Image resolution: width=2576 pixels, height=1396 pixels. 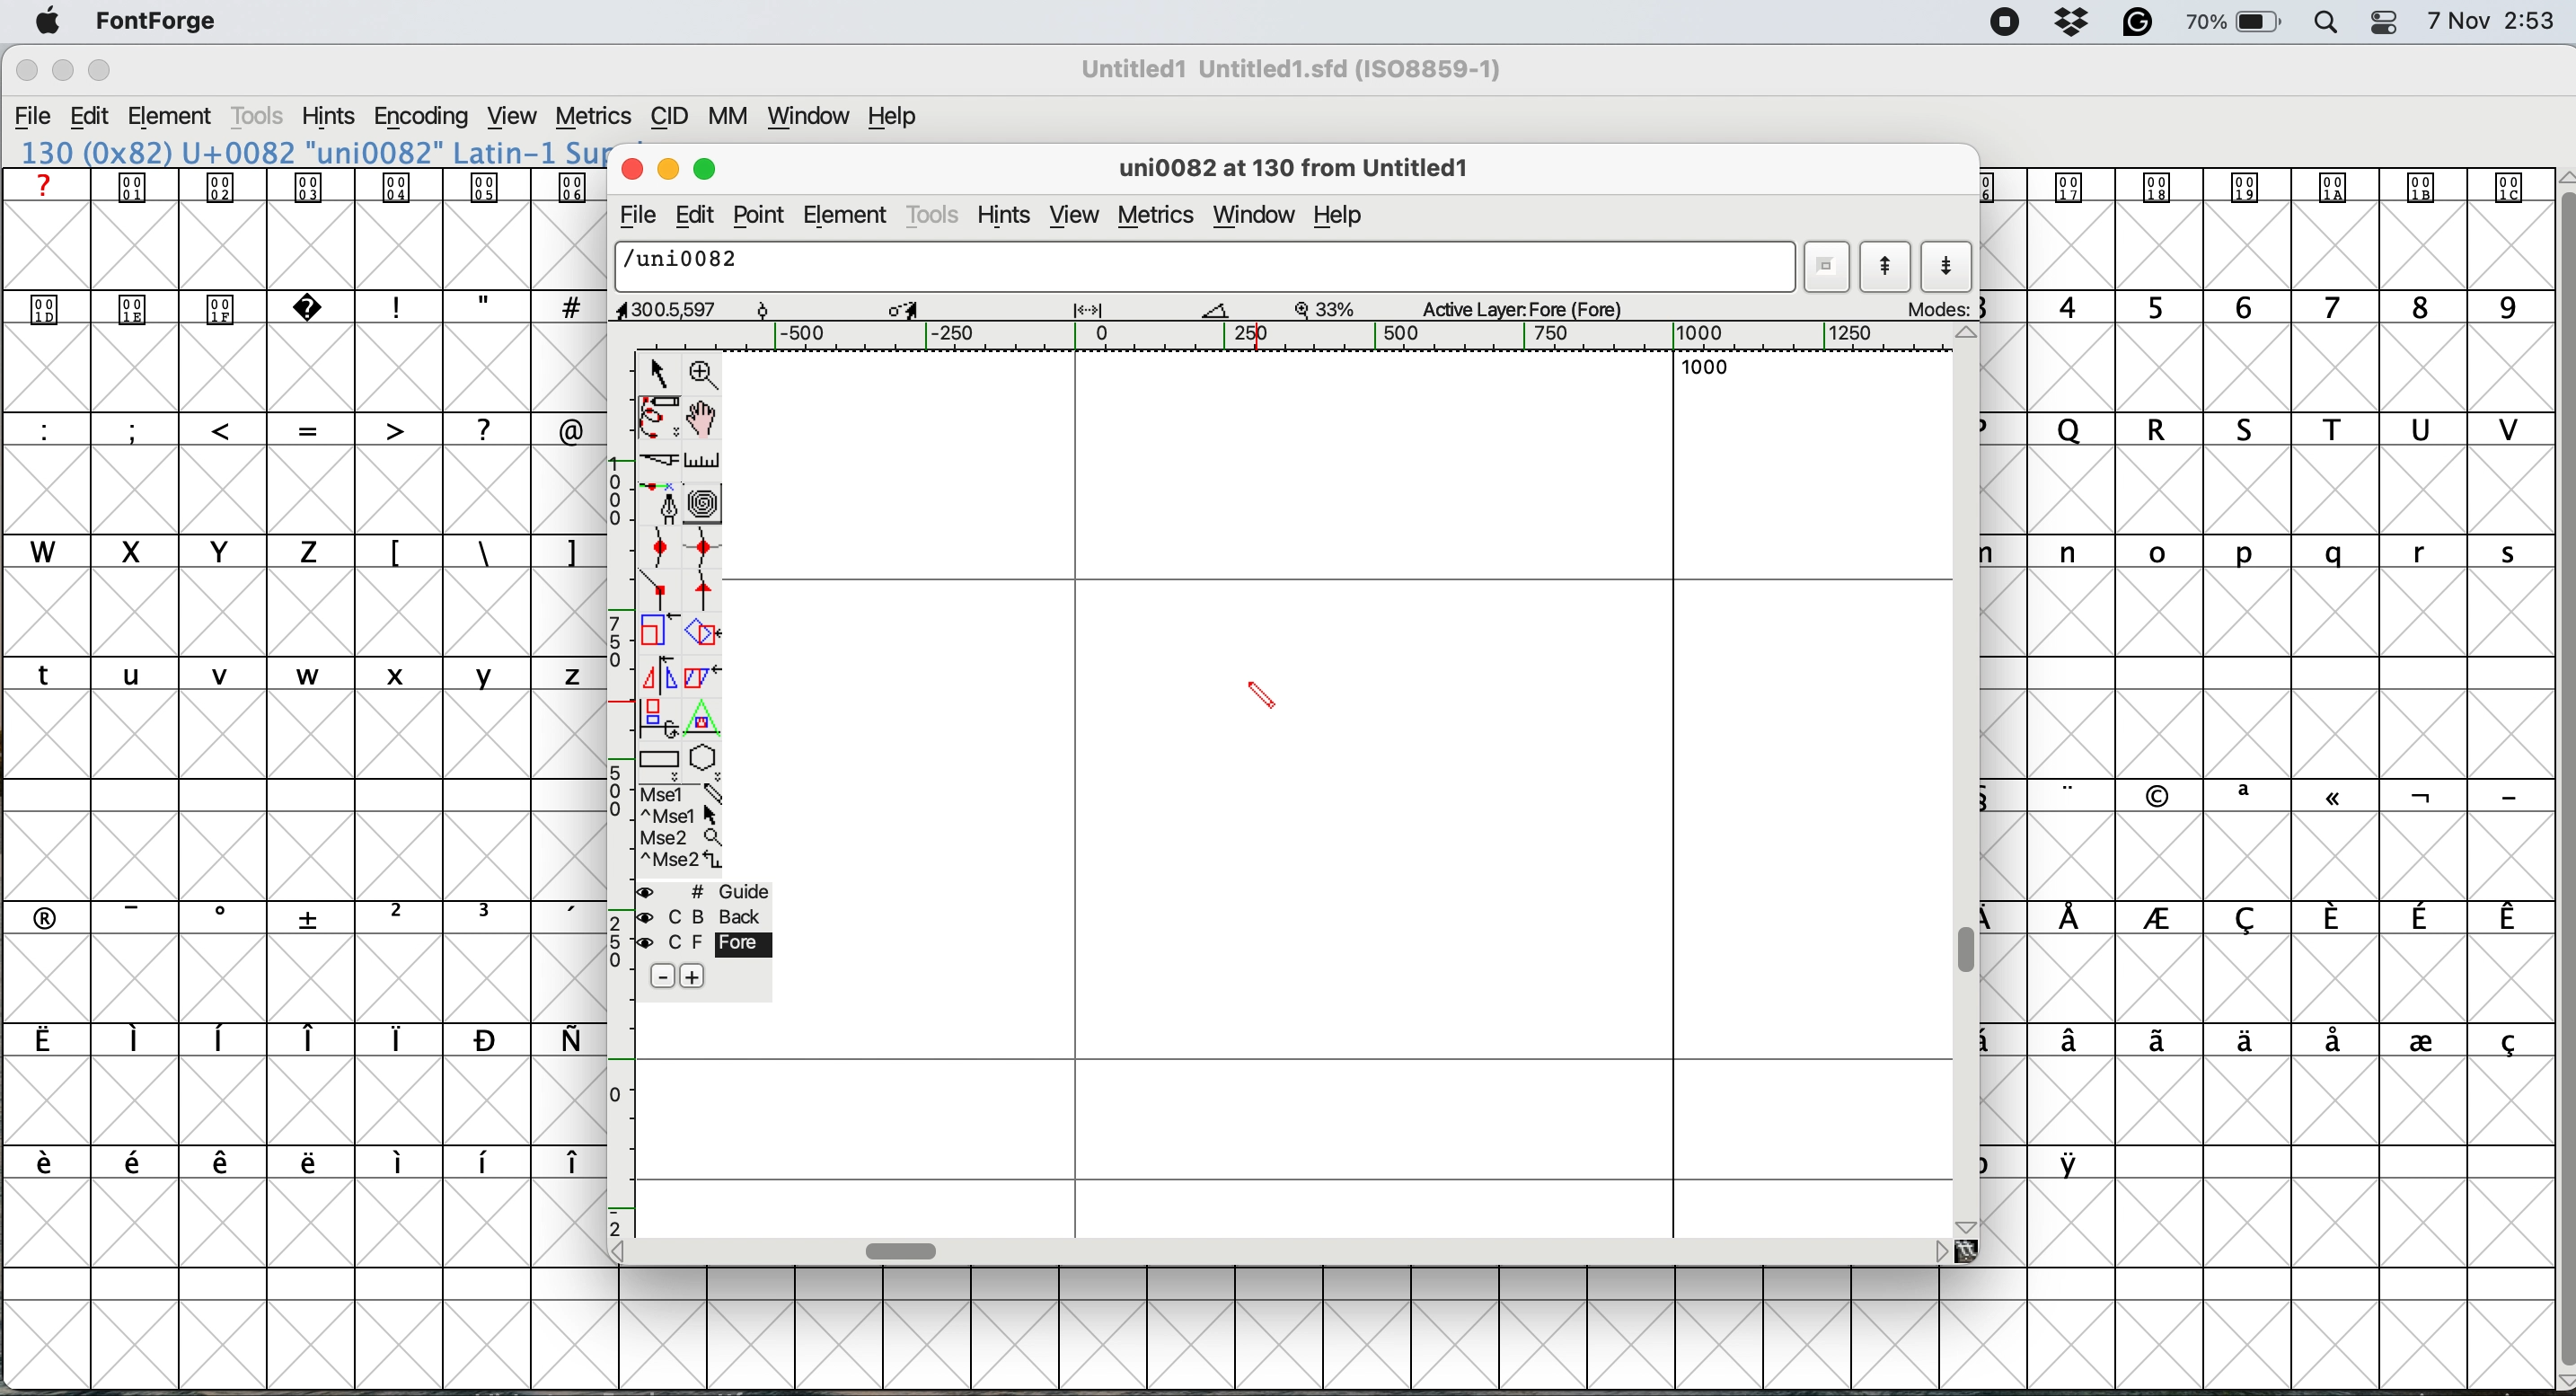 I want to click on tools, so click(x=260, y=116).